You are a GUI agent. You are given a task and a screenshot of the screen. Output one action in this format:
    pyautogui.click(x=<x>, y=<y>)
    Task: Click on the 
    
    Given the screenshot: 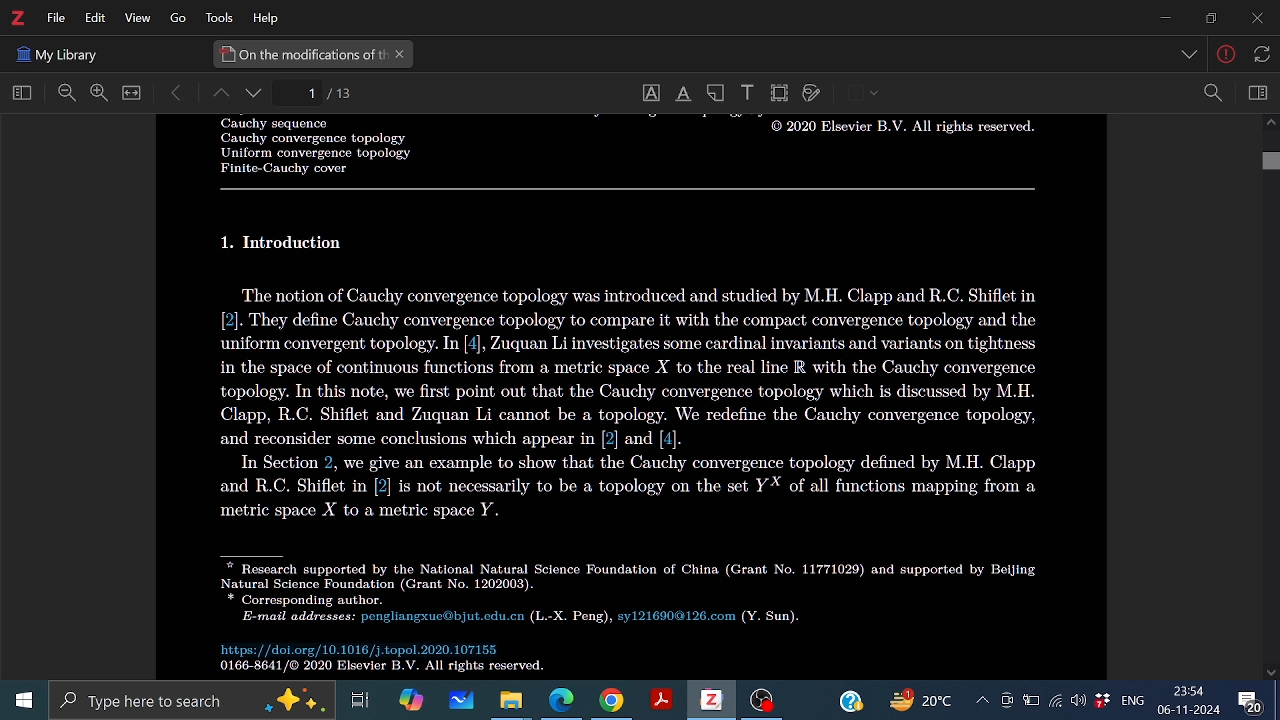 What is the action you would take?
    pyautogui.click(x=305, y=146)
    